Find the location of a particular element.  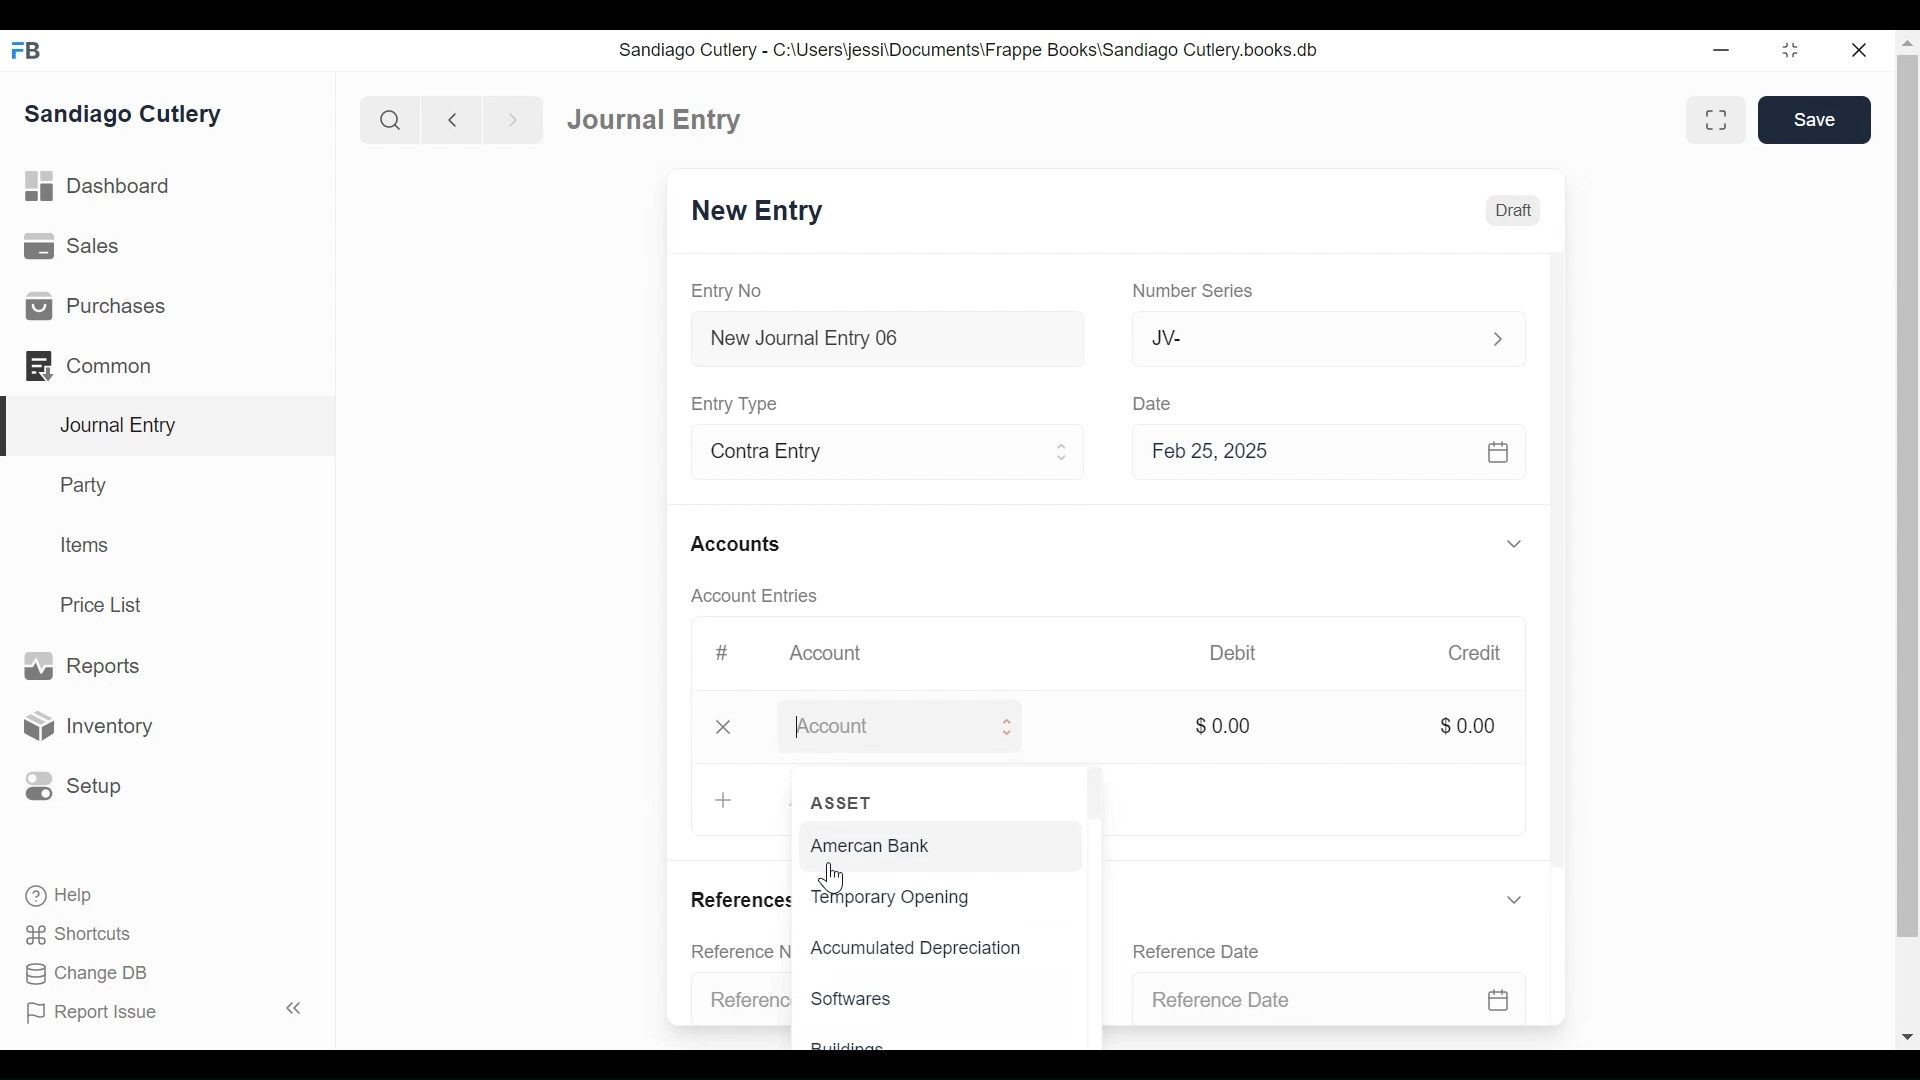

$0.00 is located at coordinates (1227, 726).